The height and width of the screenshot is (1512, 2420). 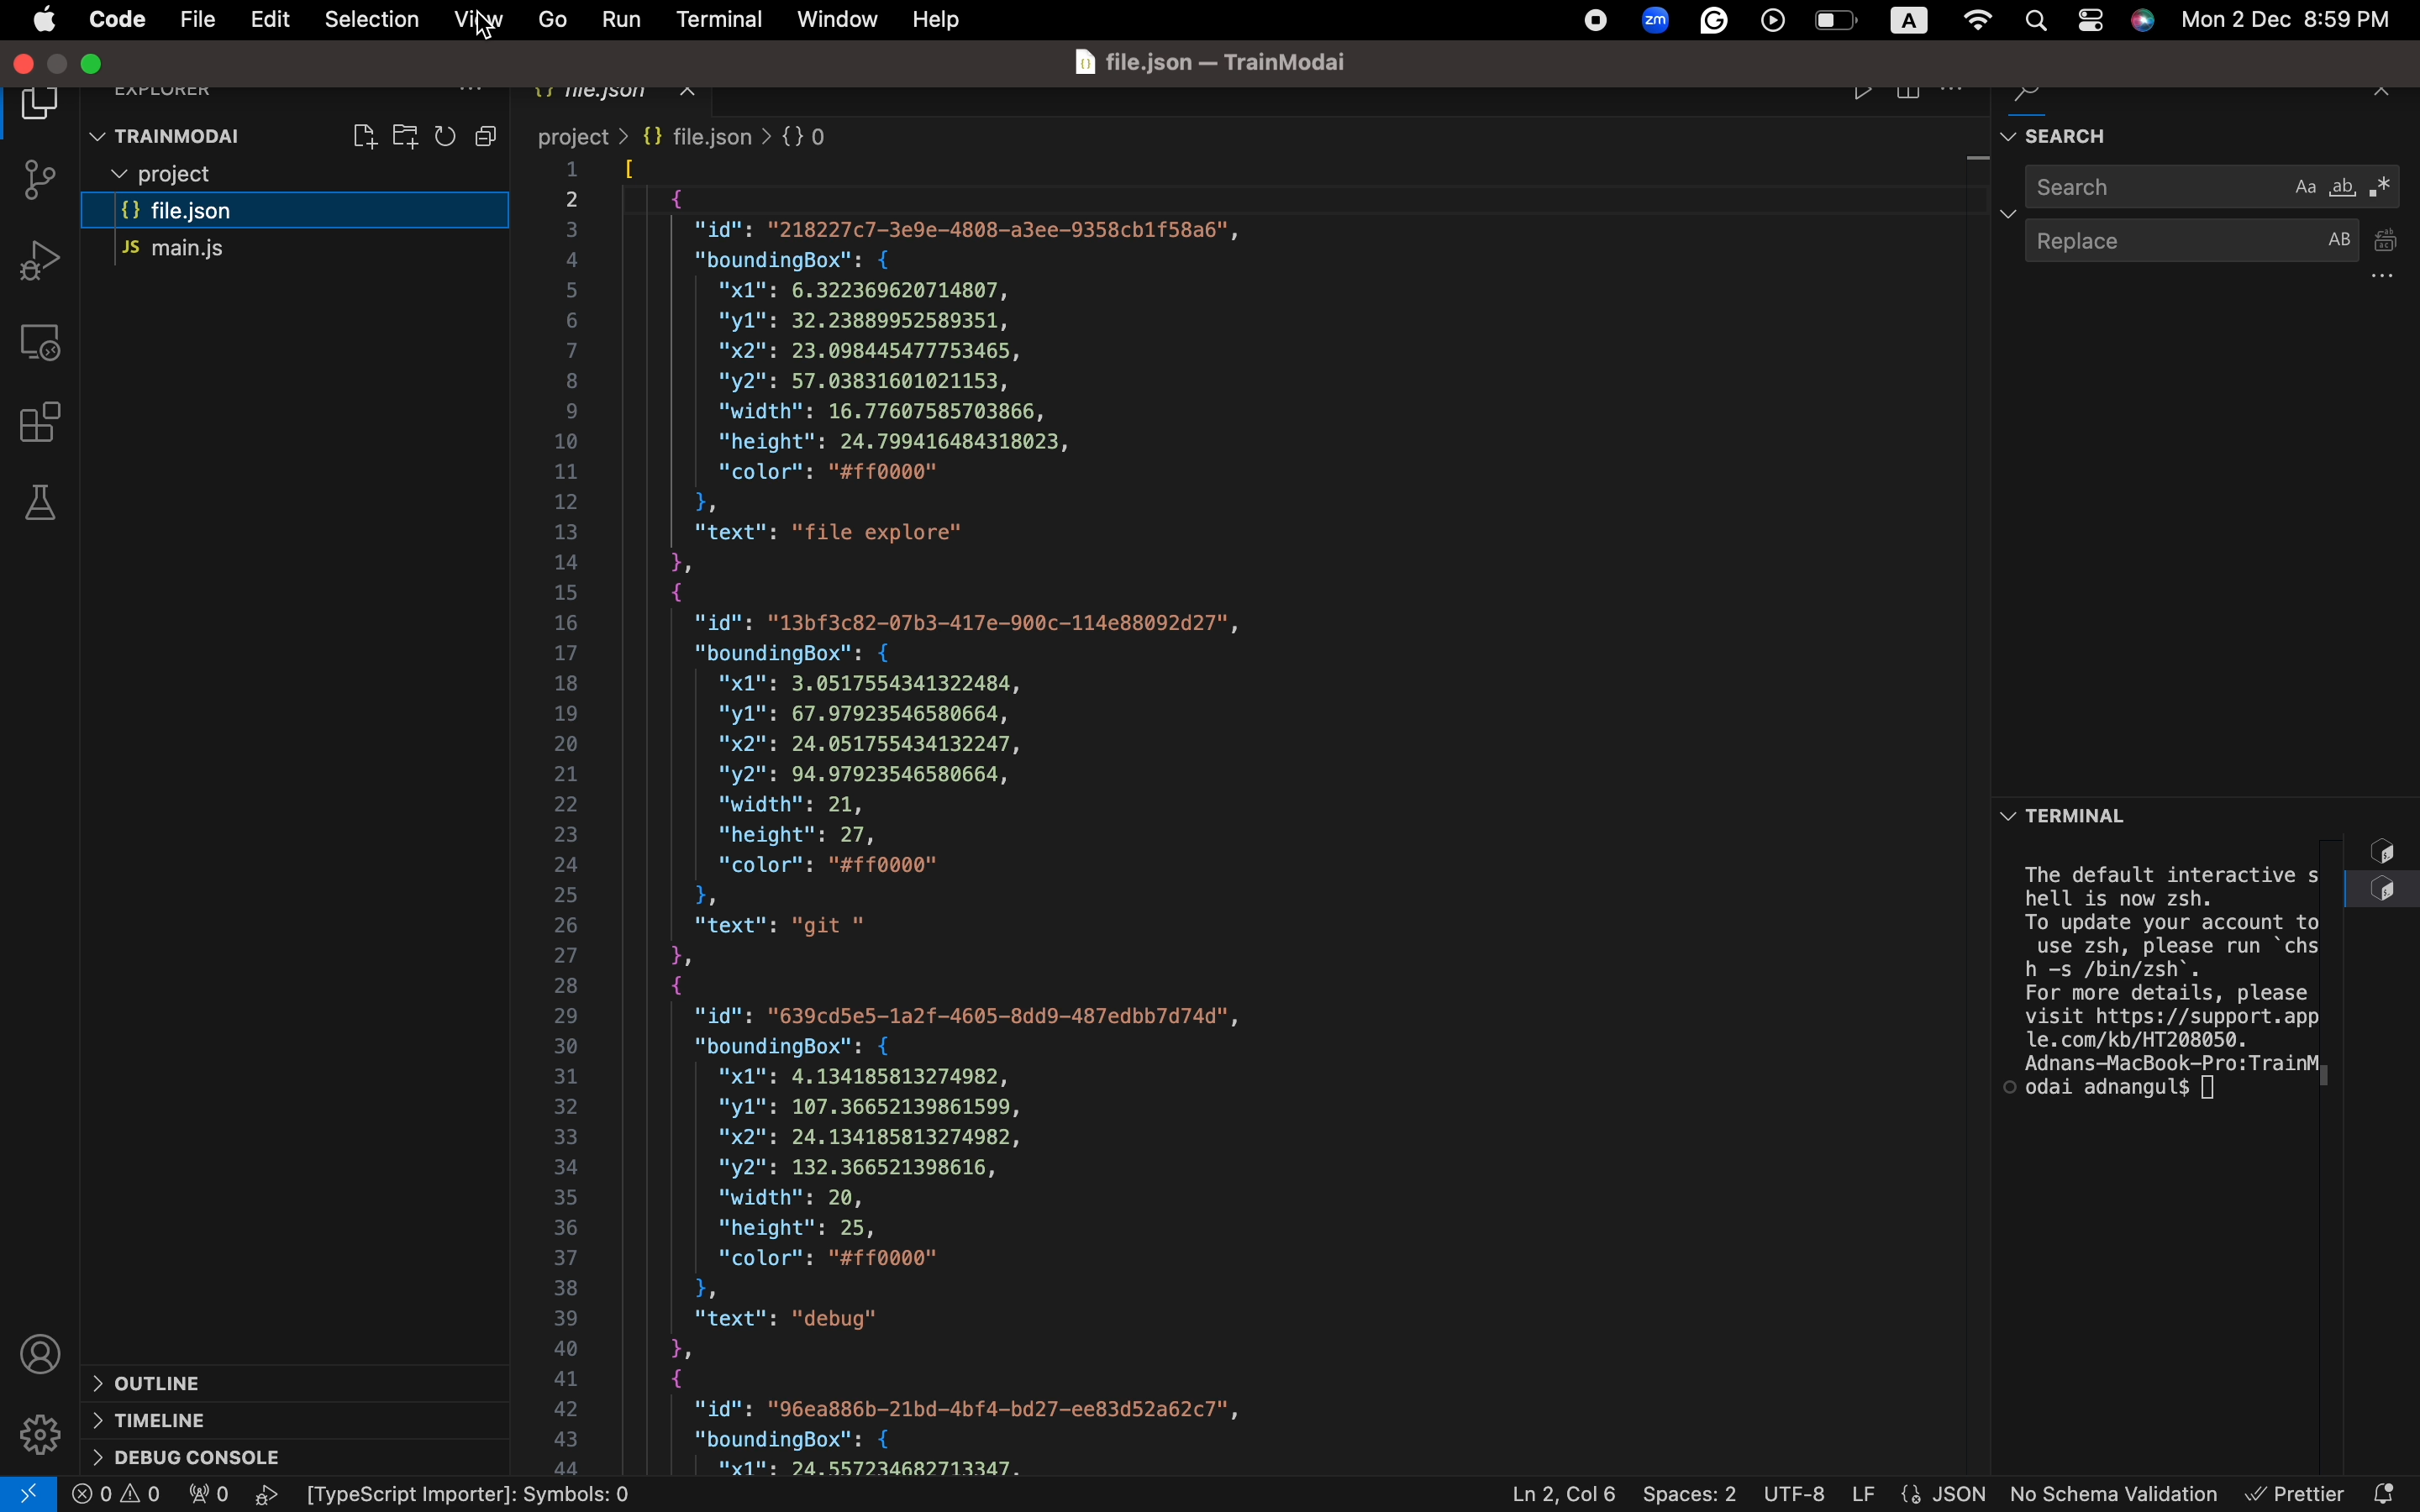 What do you see at coordinates (201, 22) in the screenshot?
I see `file` at bounding box center [201, 22].